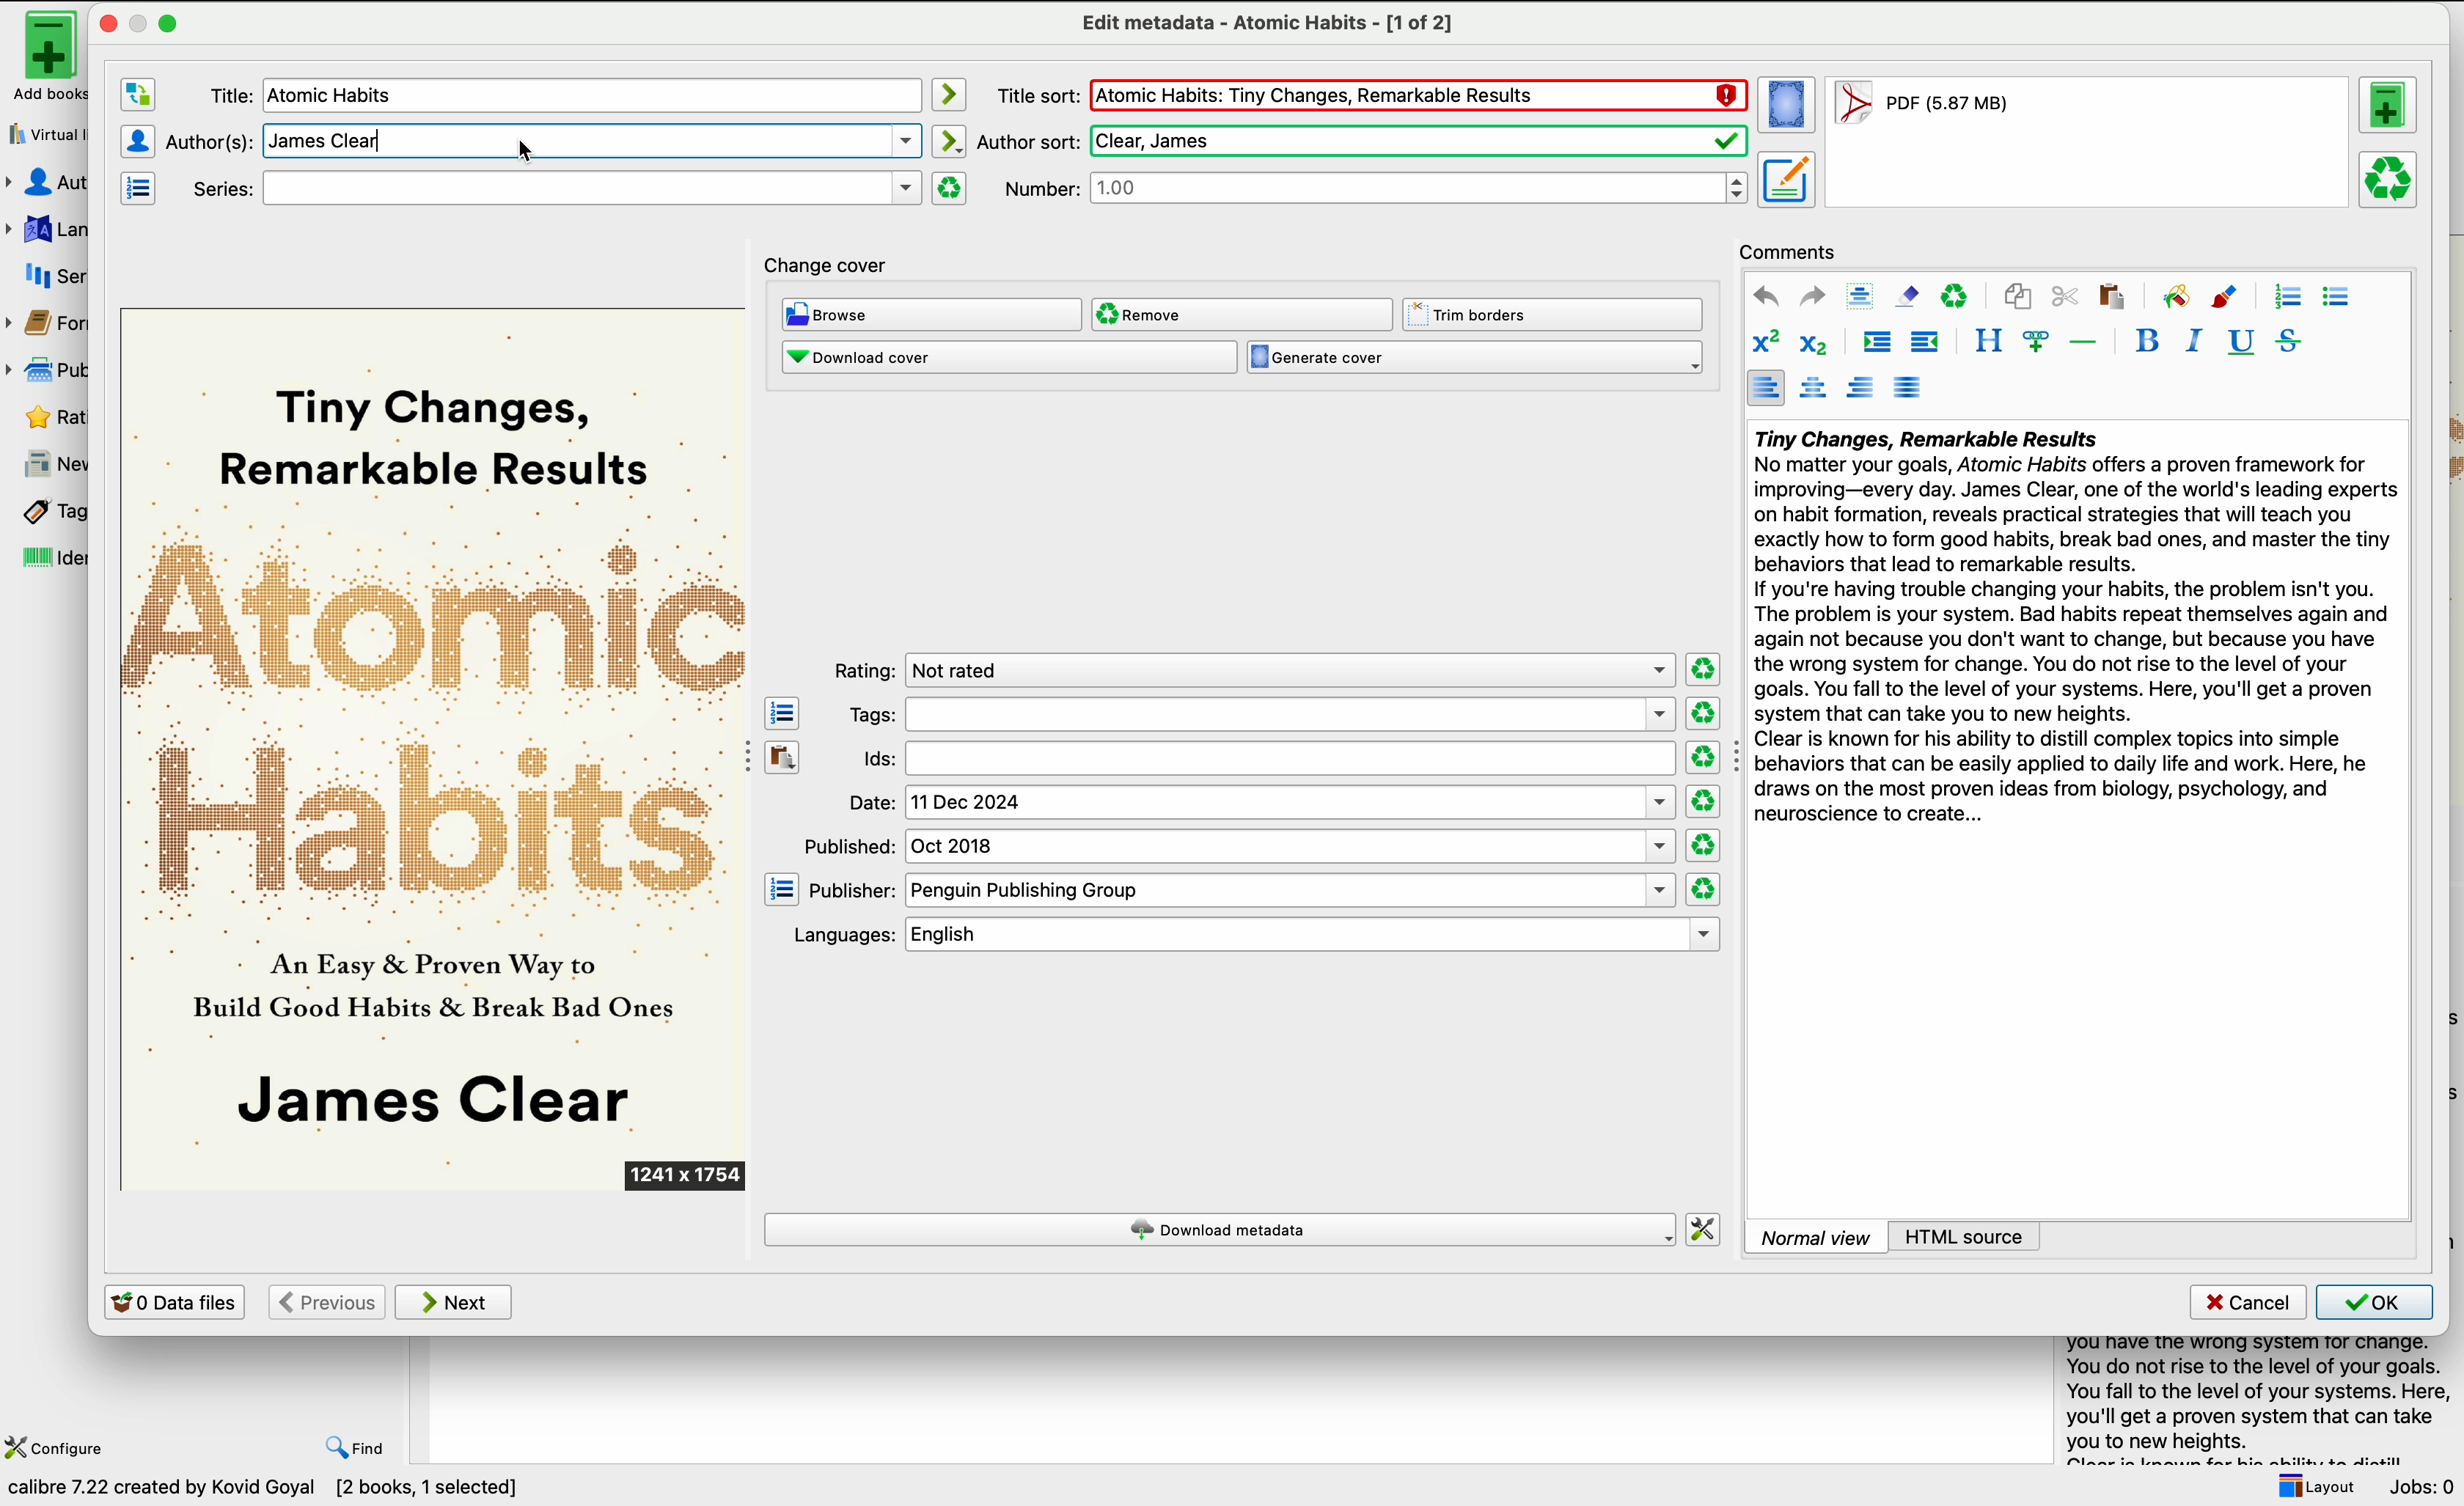 The width and height of the screenshot is (2464, 1506). I want to click on cursor, so click(528, 146).